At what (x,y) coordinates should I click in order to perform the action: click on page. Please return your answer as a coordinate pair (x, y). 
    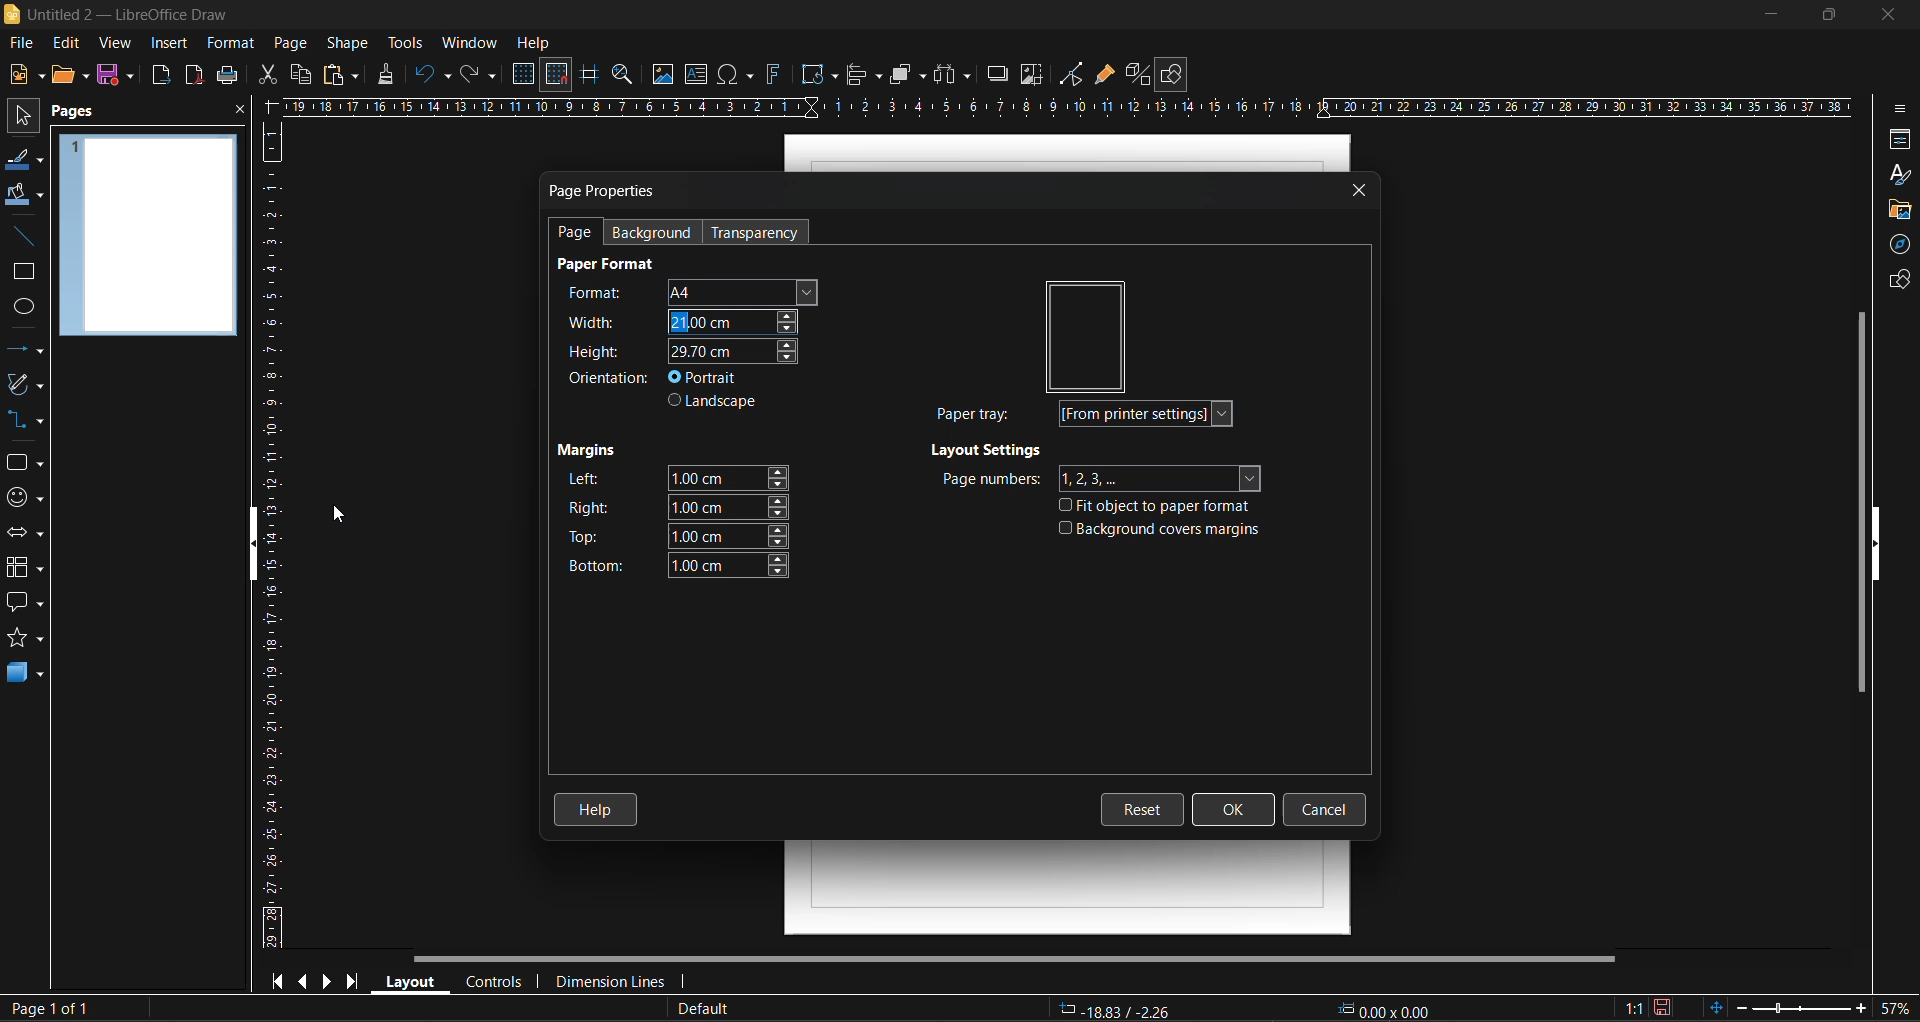
    Looking at the image, I should click on (294, 42).